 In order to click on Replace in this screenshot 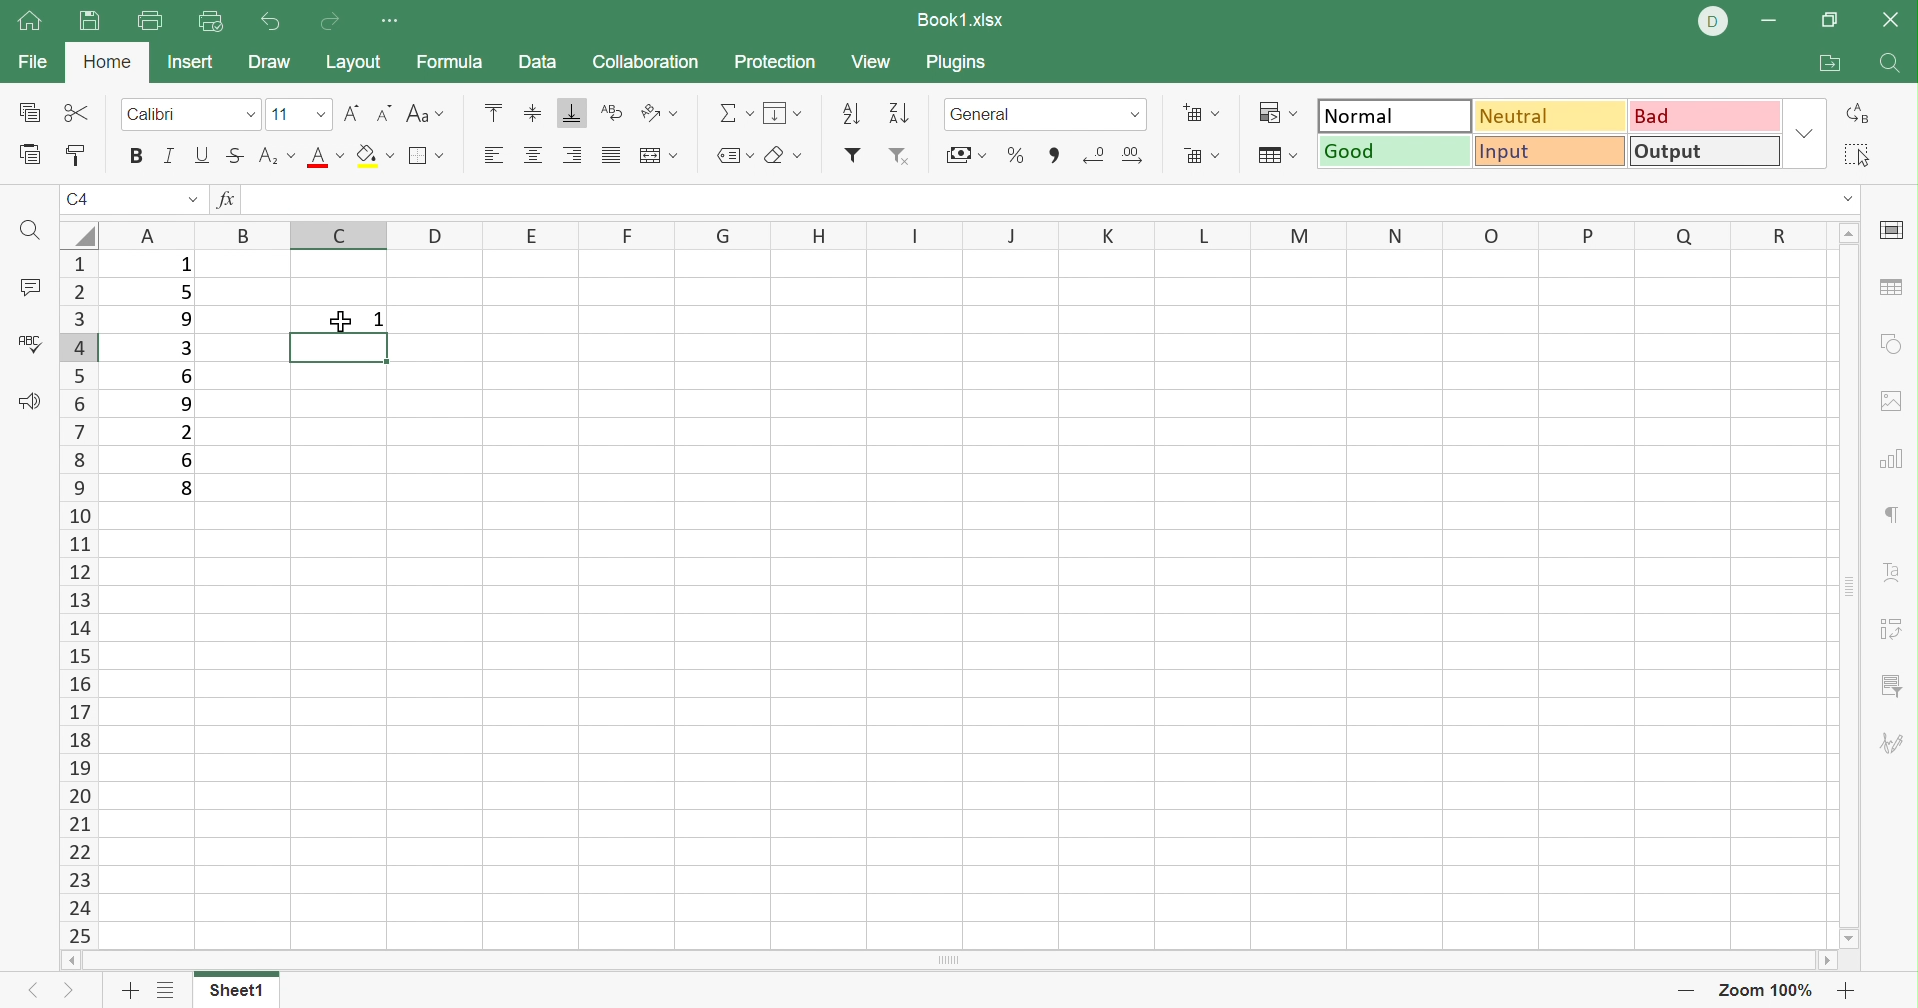, I will do `click(1864, 114)`.